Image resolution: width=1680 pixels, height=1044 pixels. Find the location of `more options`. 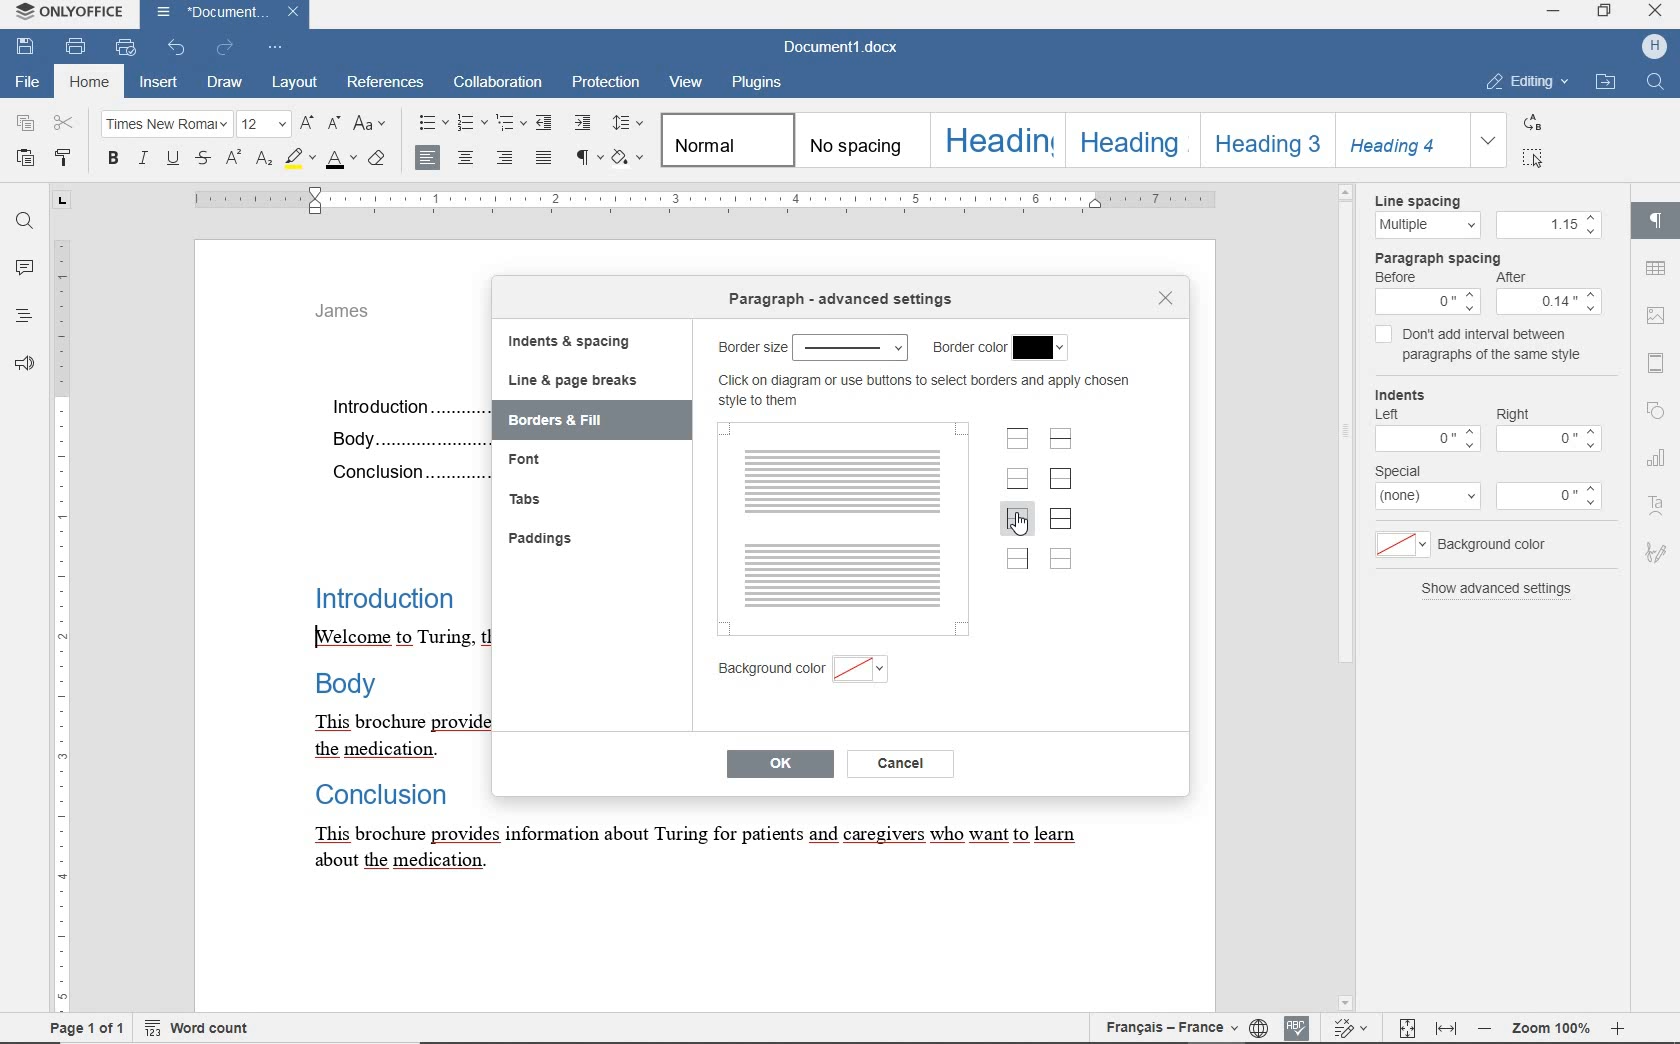

more options is located at coordinates (1398, 545).